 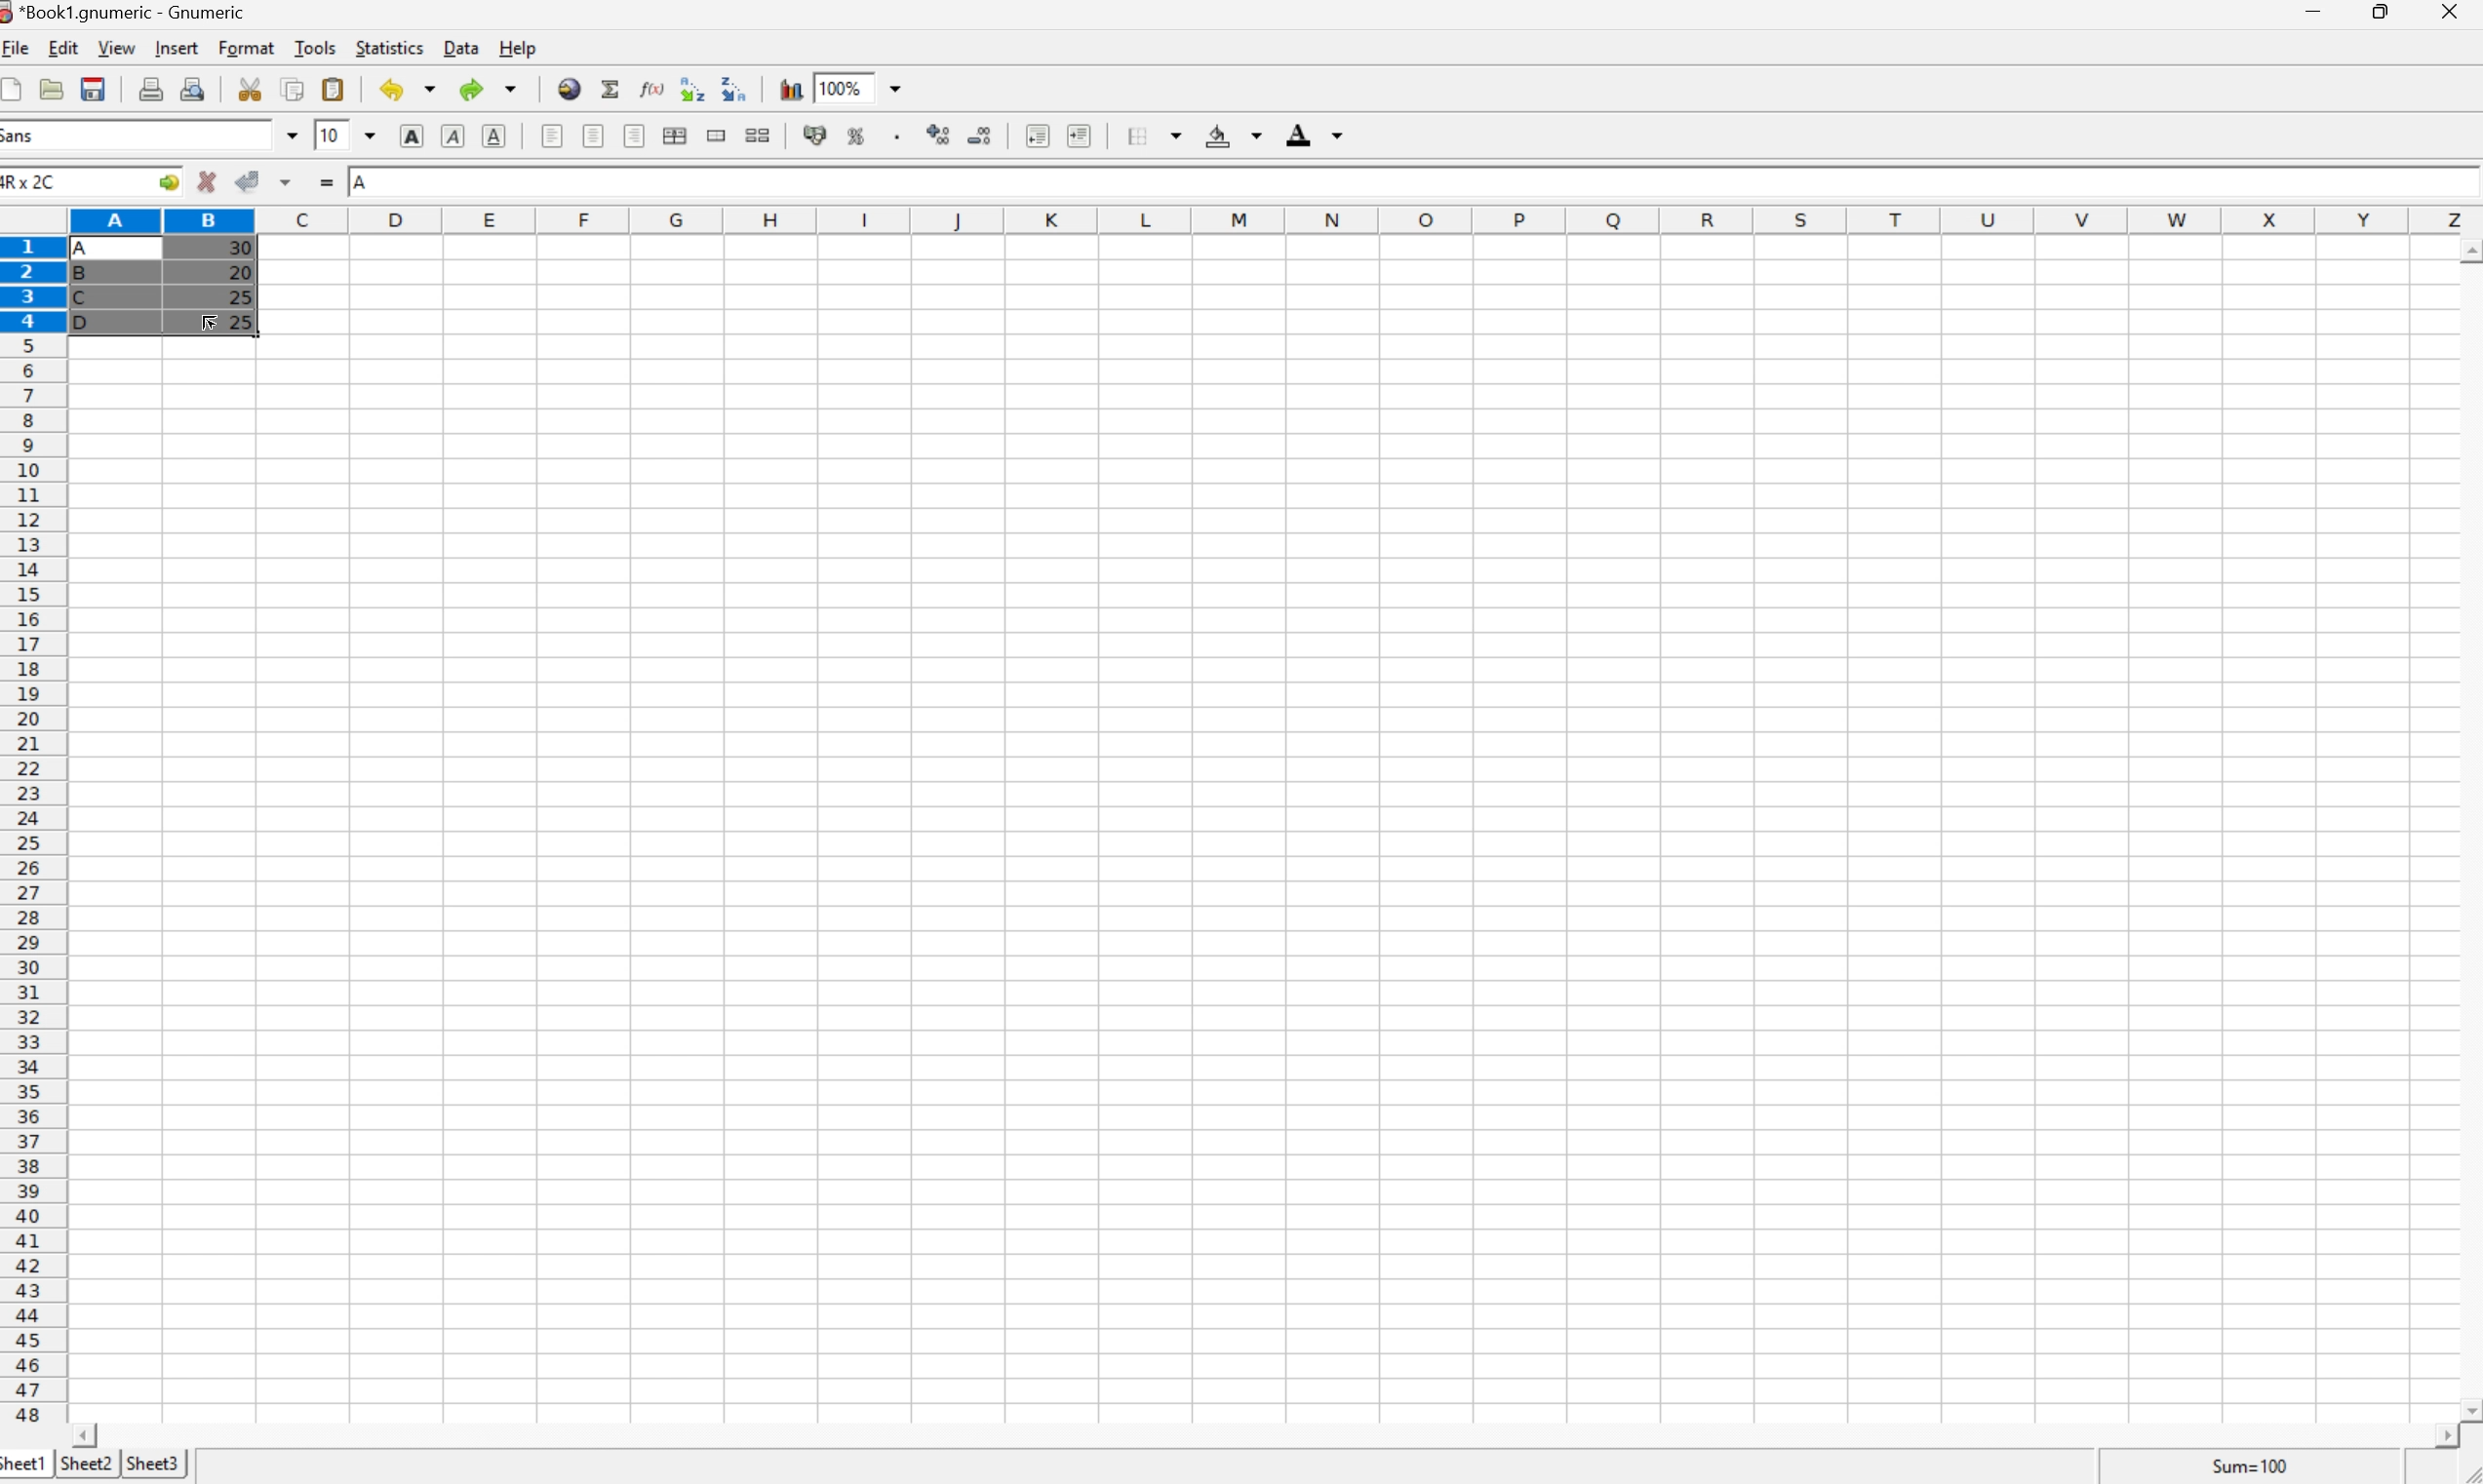 I want to click on Center horizontally, so click(x=596, y=138).